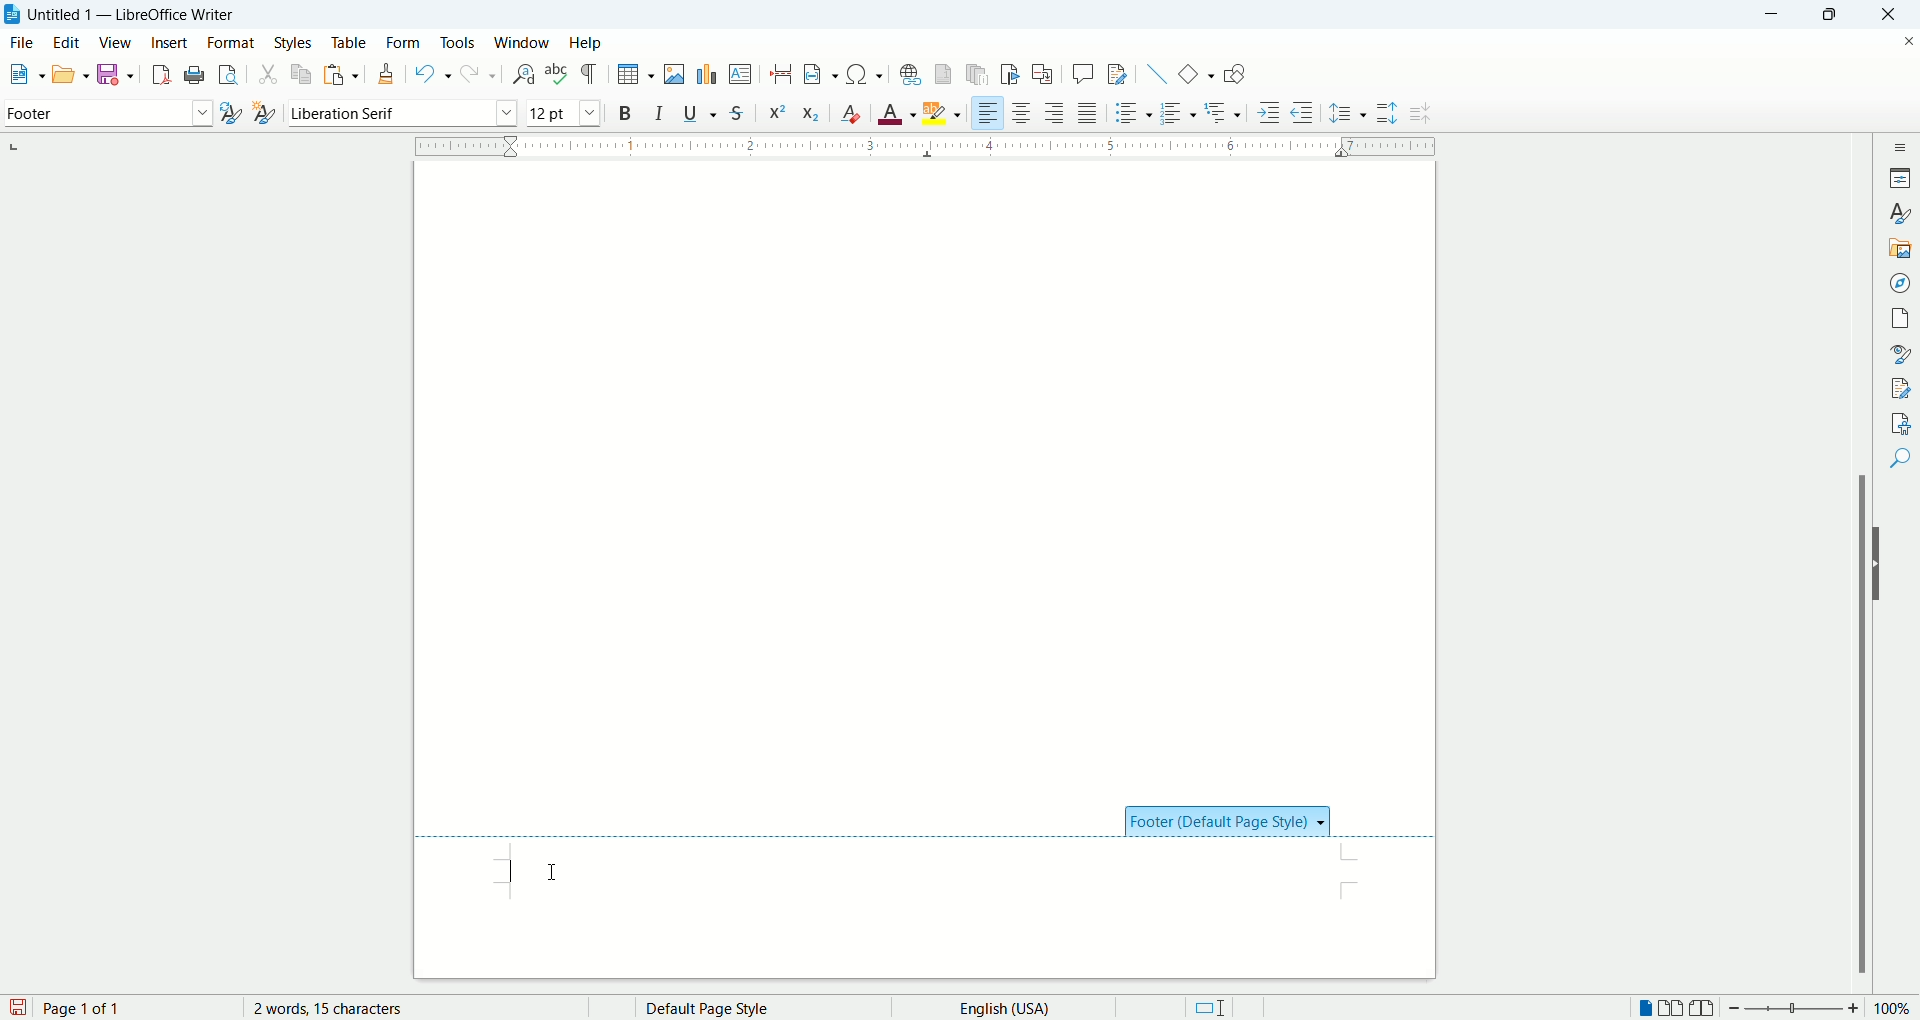  Describe the element at coordinates (1902, 213) in the screenshot. I see `styles` at that location.